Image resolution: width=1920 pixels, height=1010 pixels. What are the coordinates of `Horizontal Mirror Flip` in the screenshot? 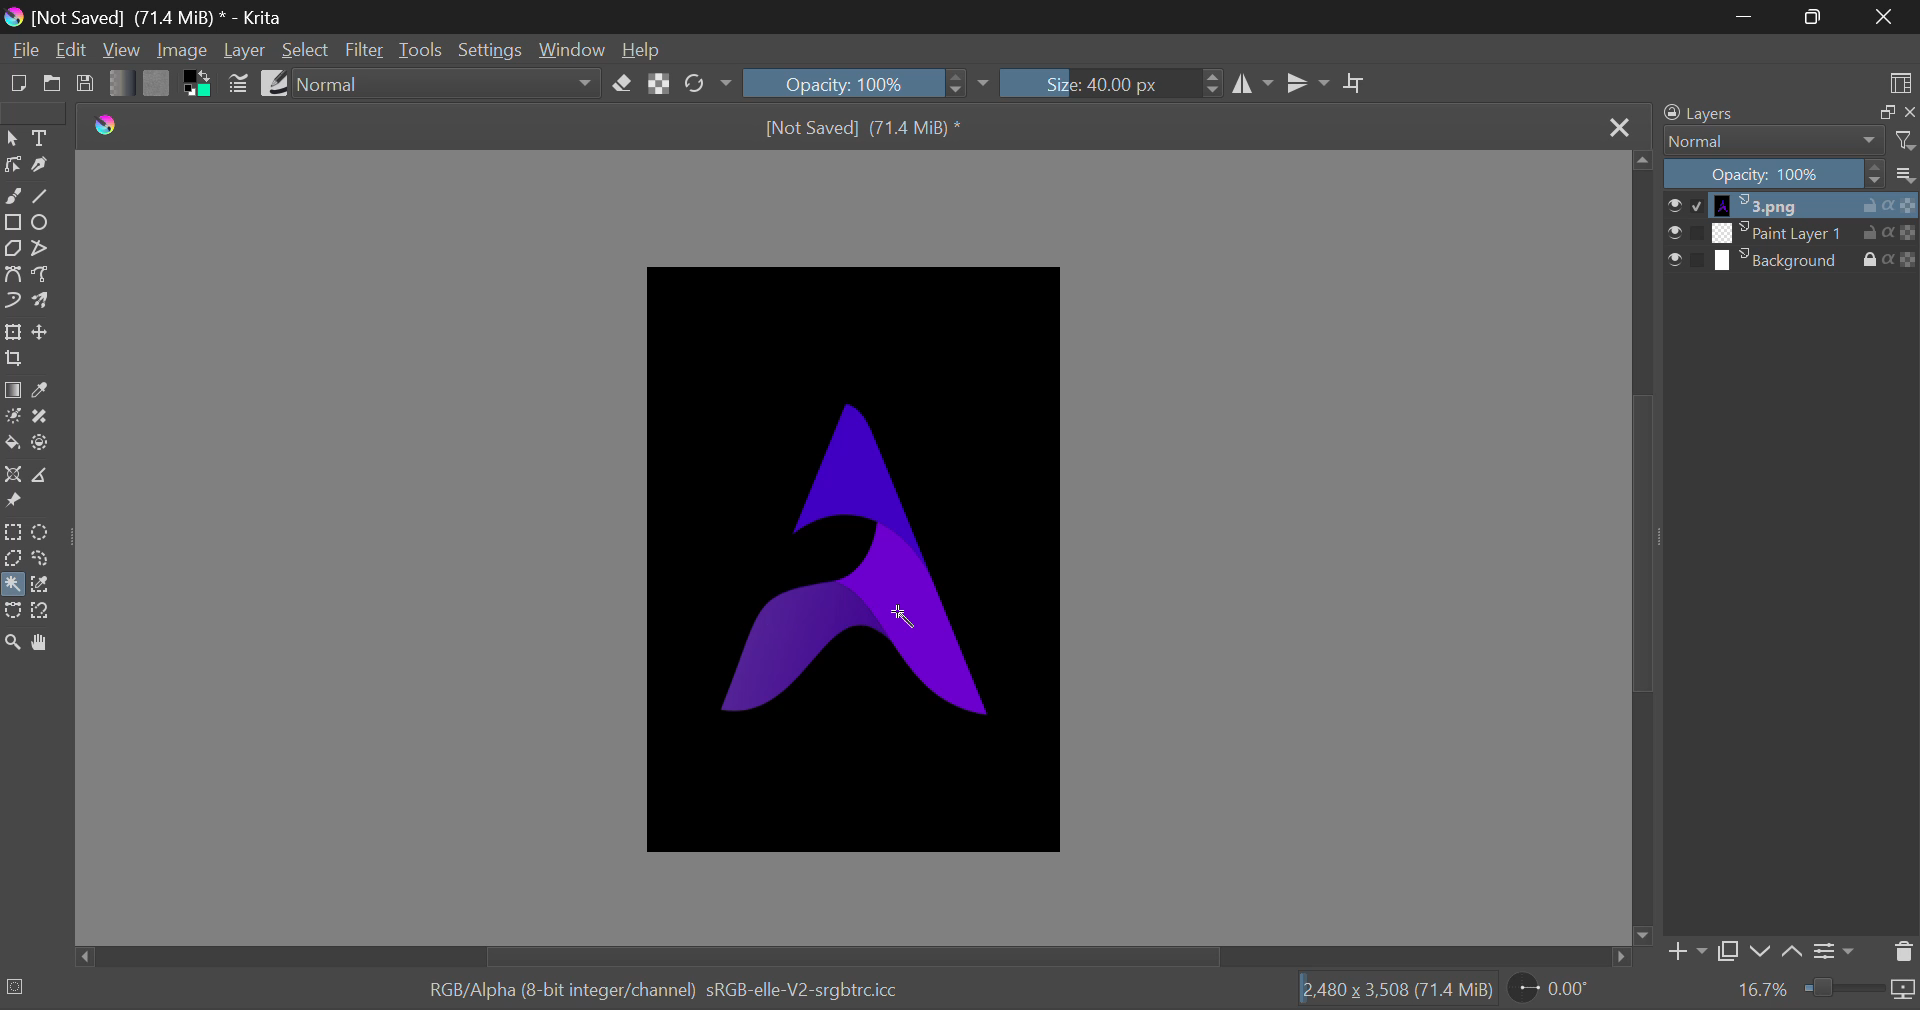 It's located at (1309, 83).